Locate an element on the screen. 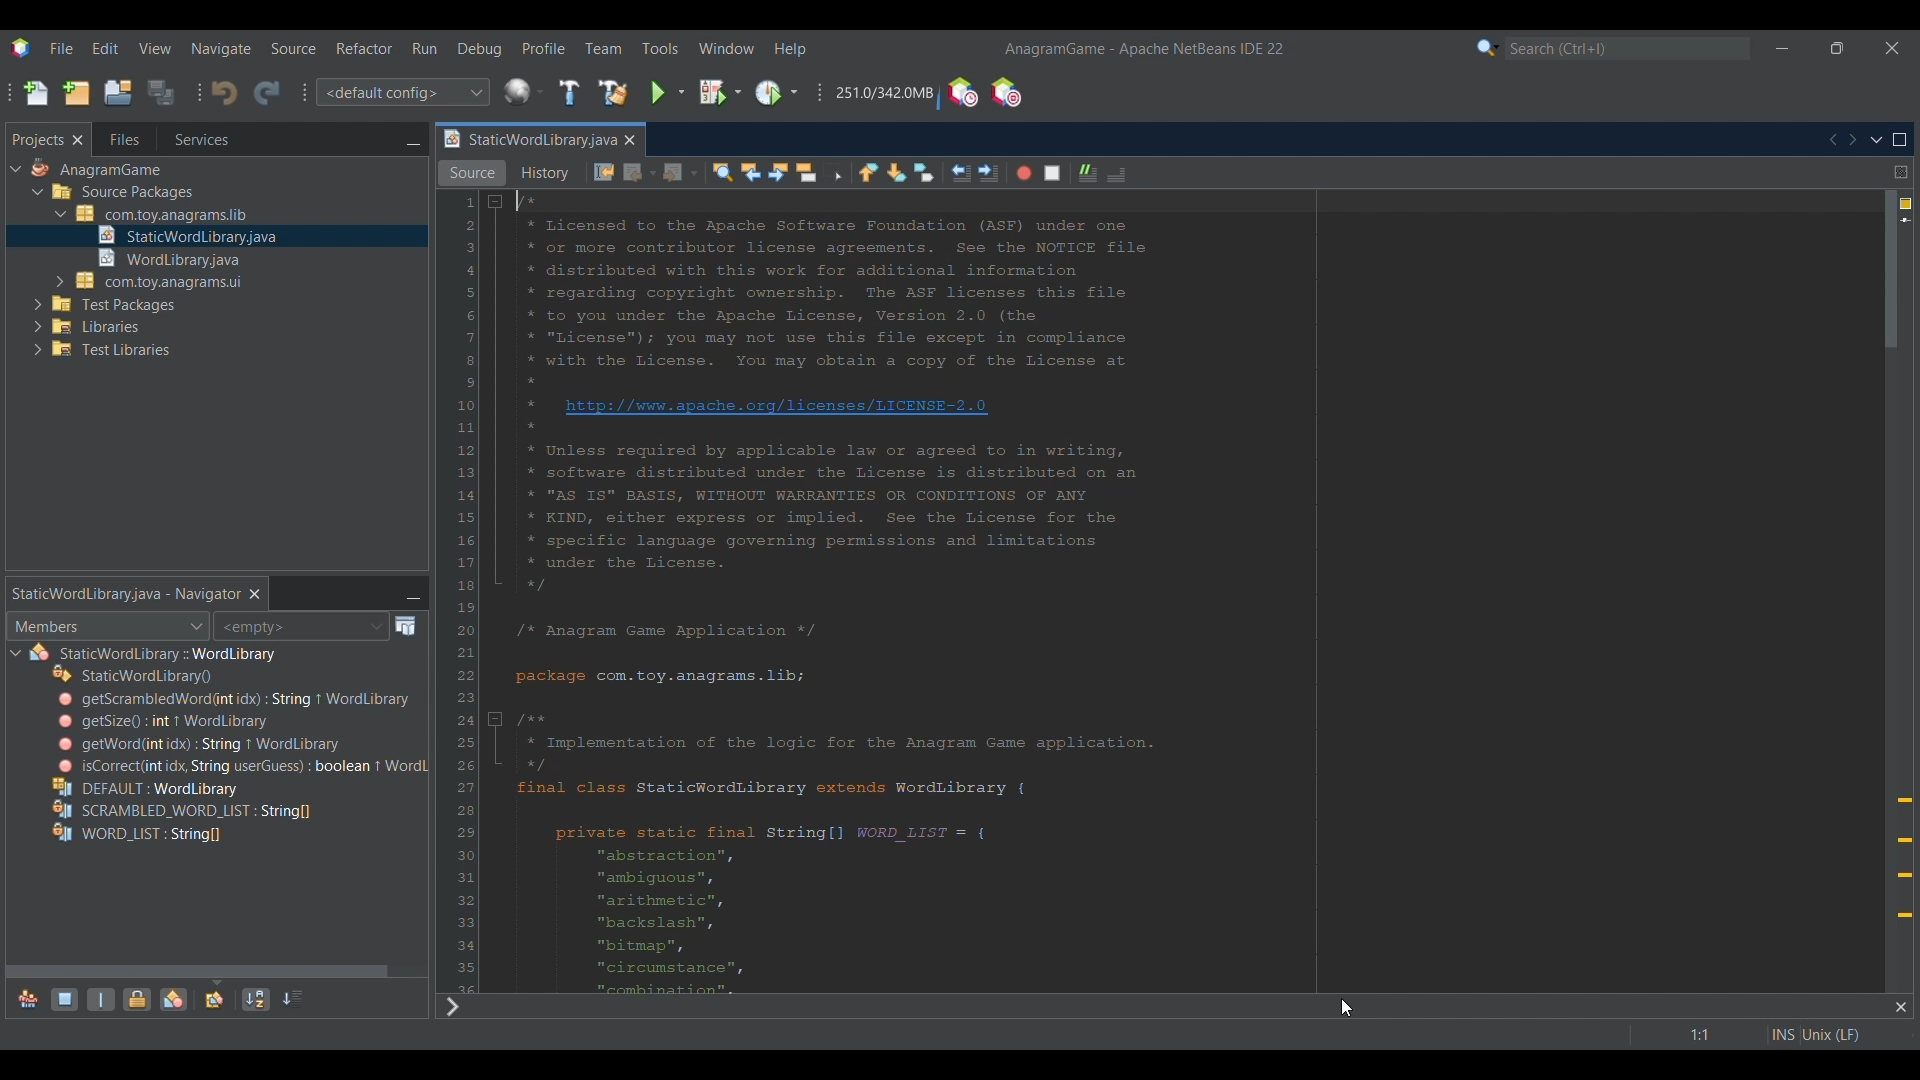 The image size is (1920, 1080). Show static members is located at coordinates (101, 1000).